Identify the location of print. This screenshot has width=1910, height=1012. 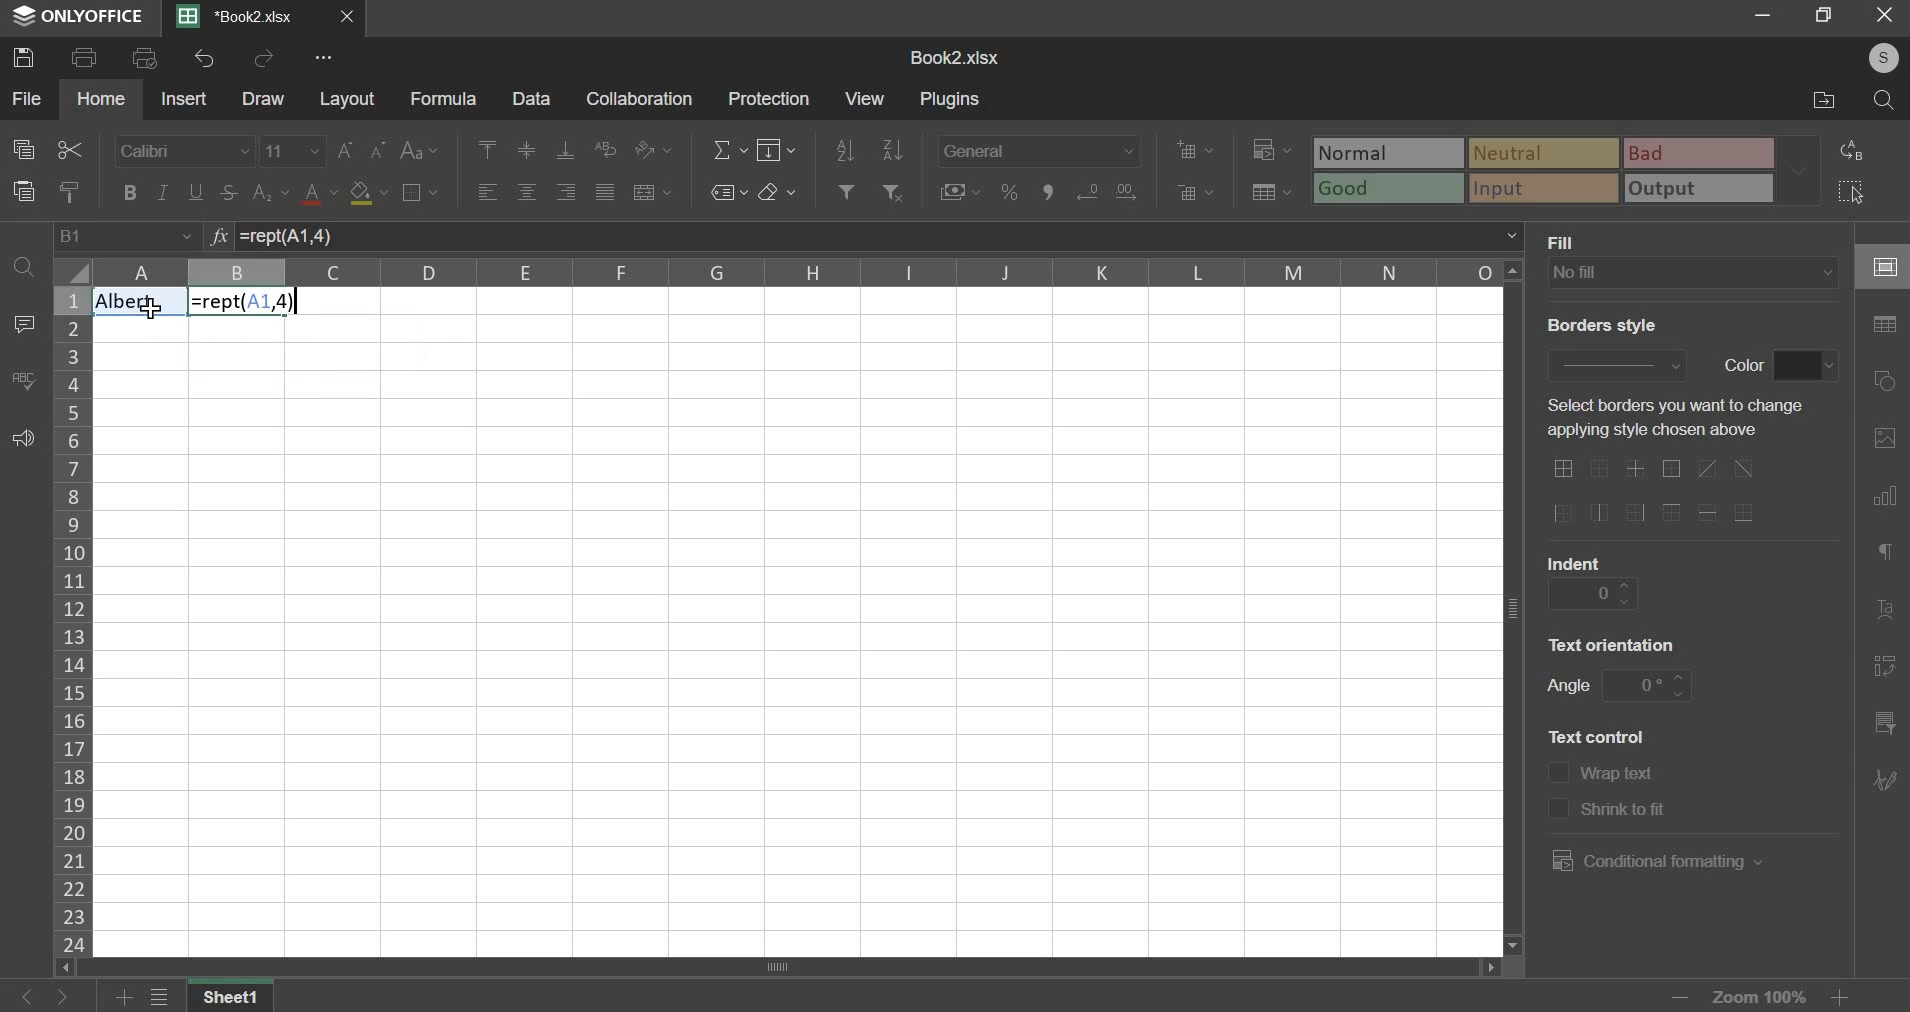
(85, 56).